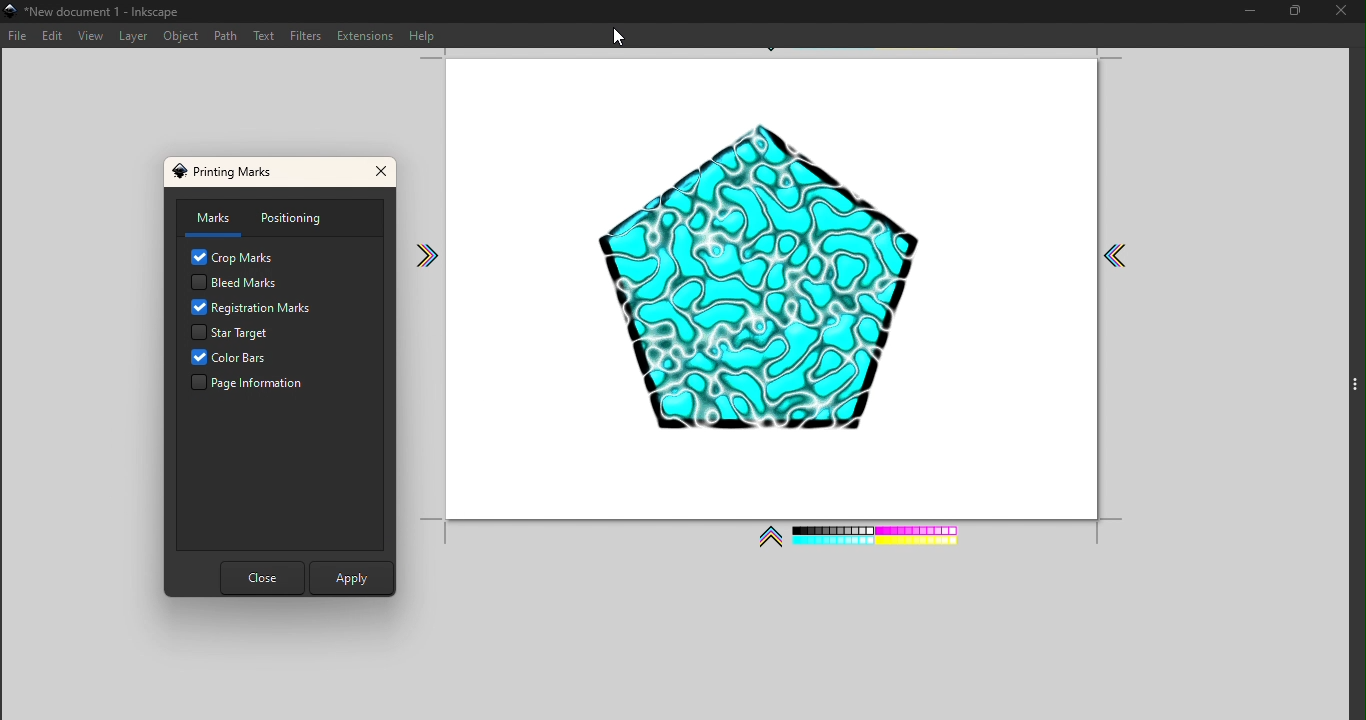 The width and height of the screenshot is (1366, 720). What do you see at coordinates (1339, 13) in the screenshot?
I see `Close` at bounding box center [1339, 13].